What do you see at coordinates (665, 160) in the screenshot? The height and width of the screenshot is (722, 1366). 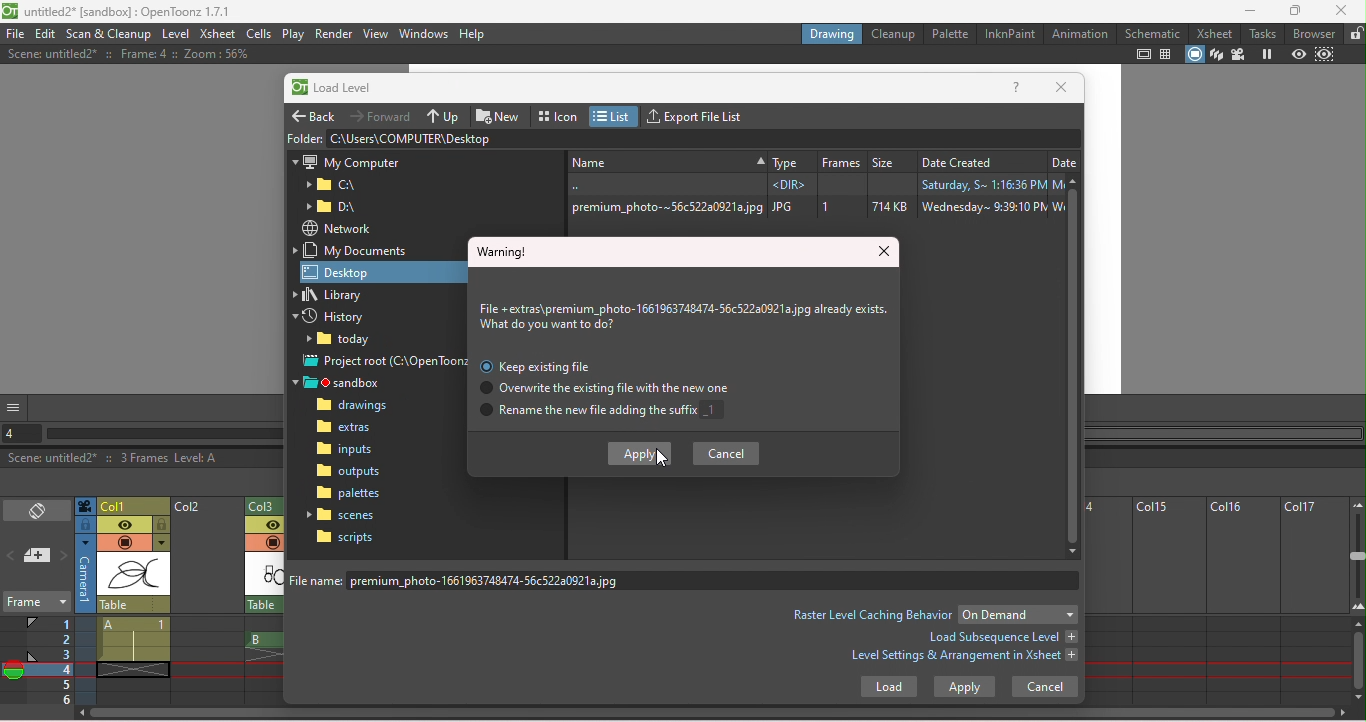 I see `New` at bounding box center [665, 160].